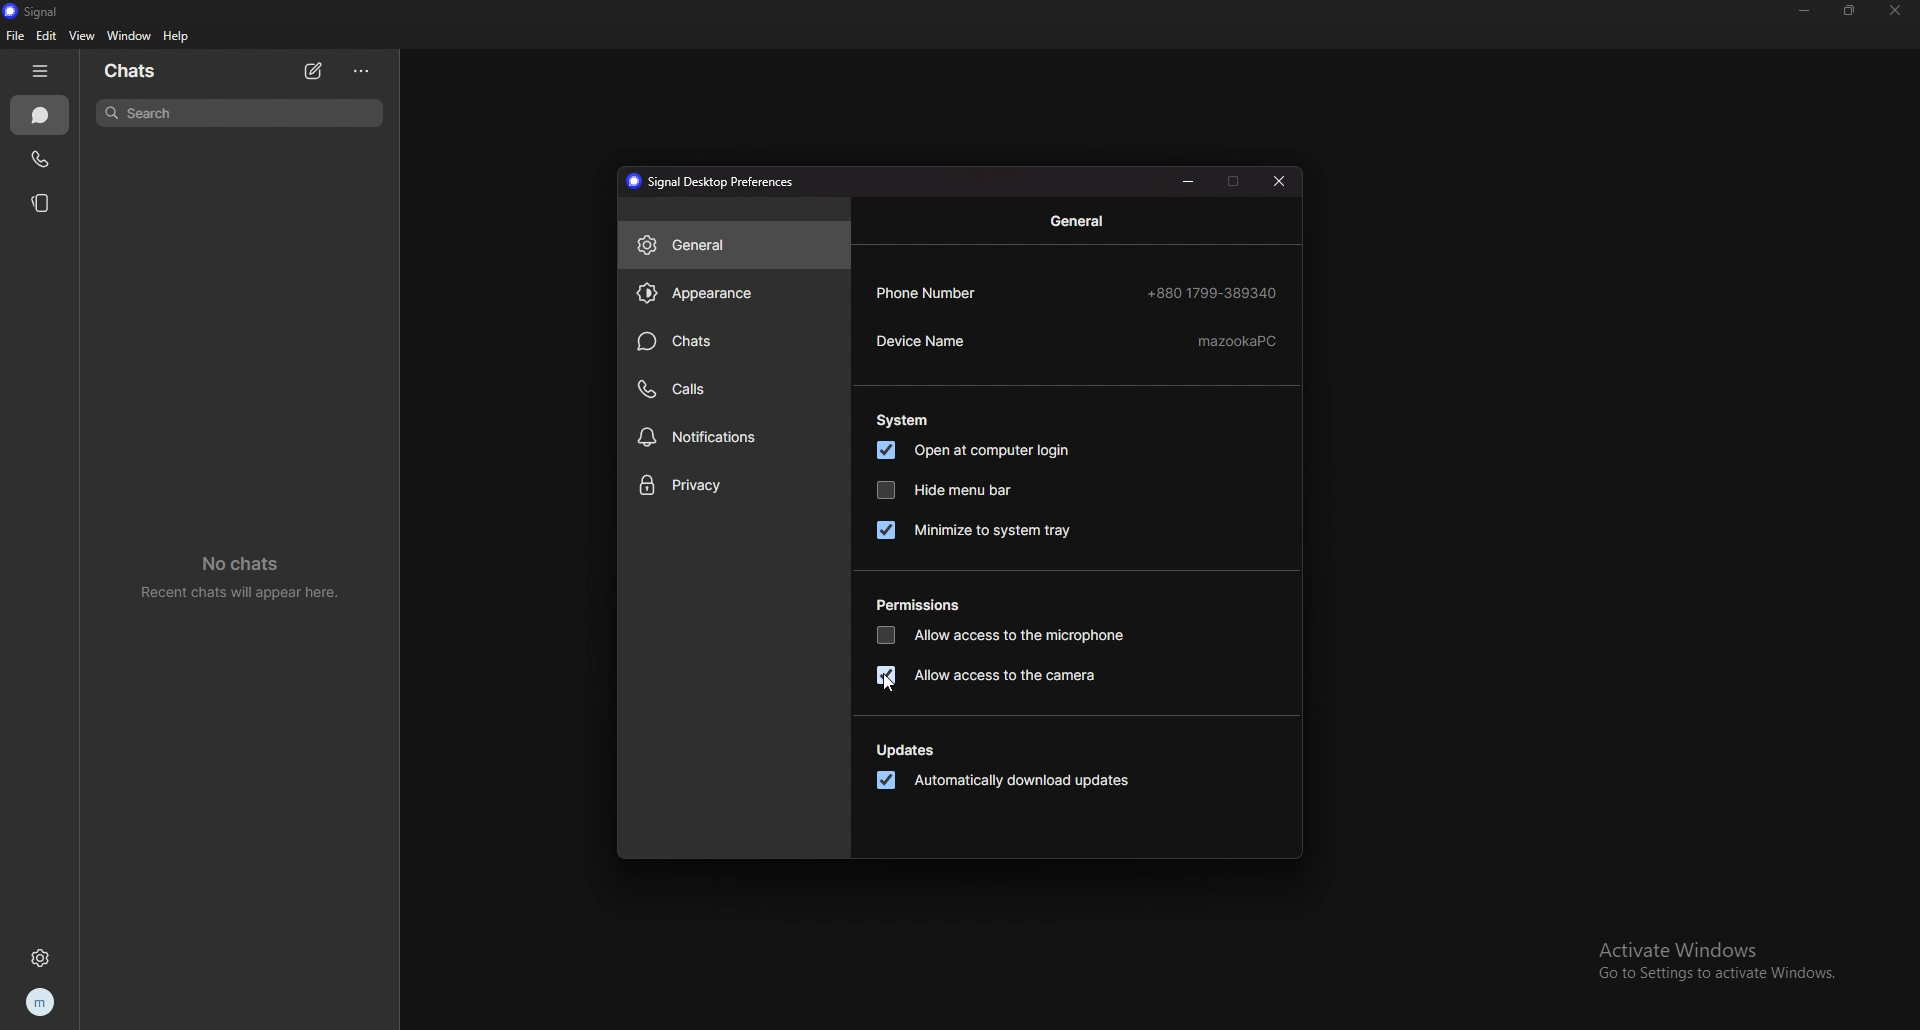  I want to click on help, so click(178, 37).